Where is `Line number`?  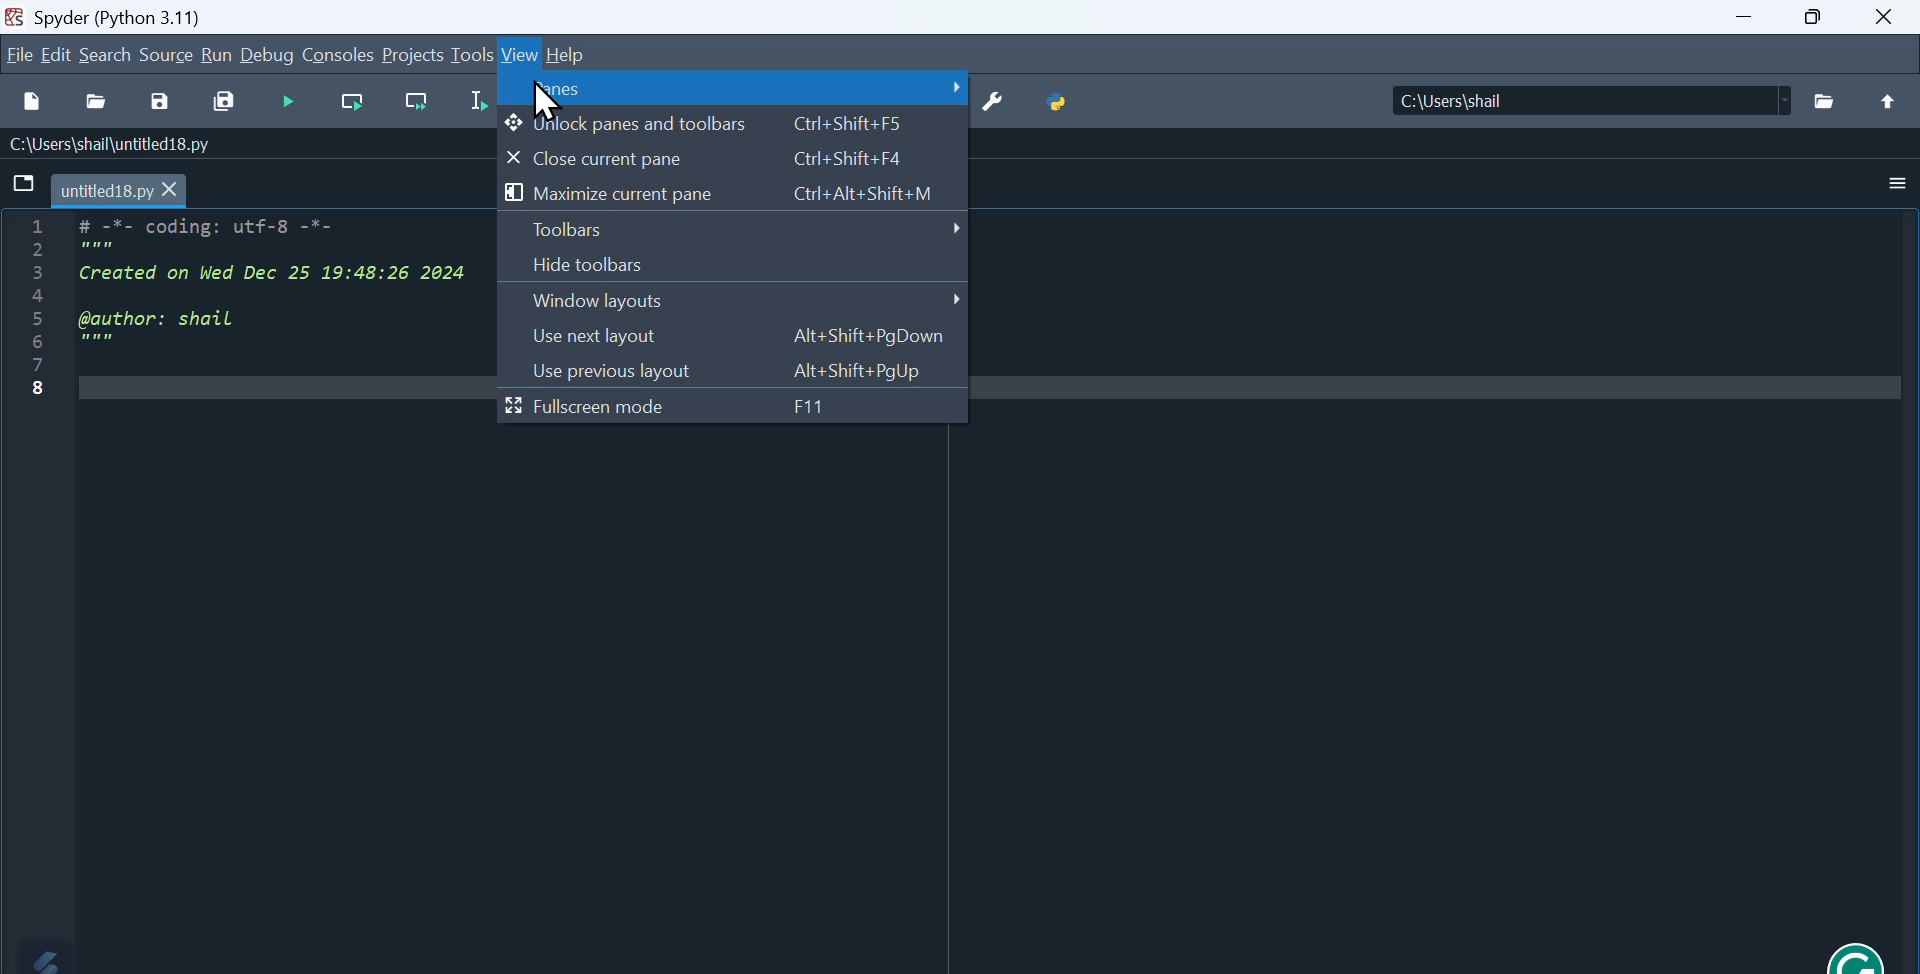 Line number is located at coordinates (34, 307).